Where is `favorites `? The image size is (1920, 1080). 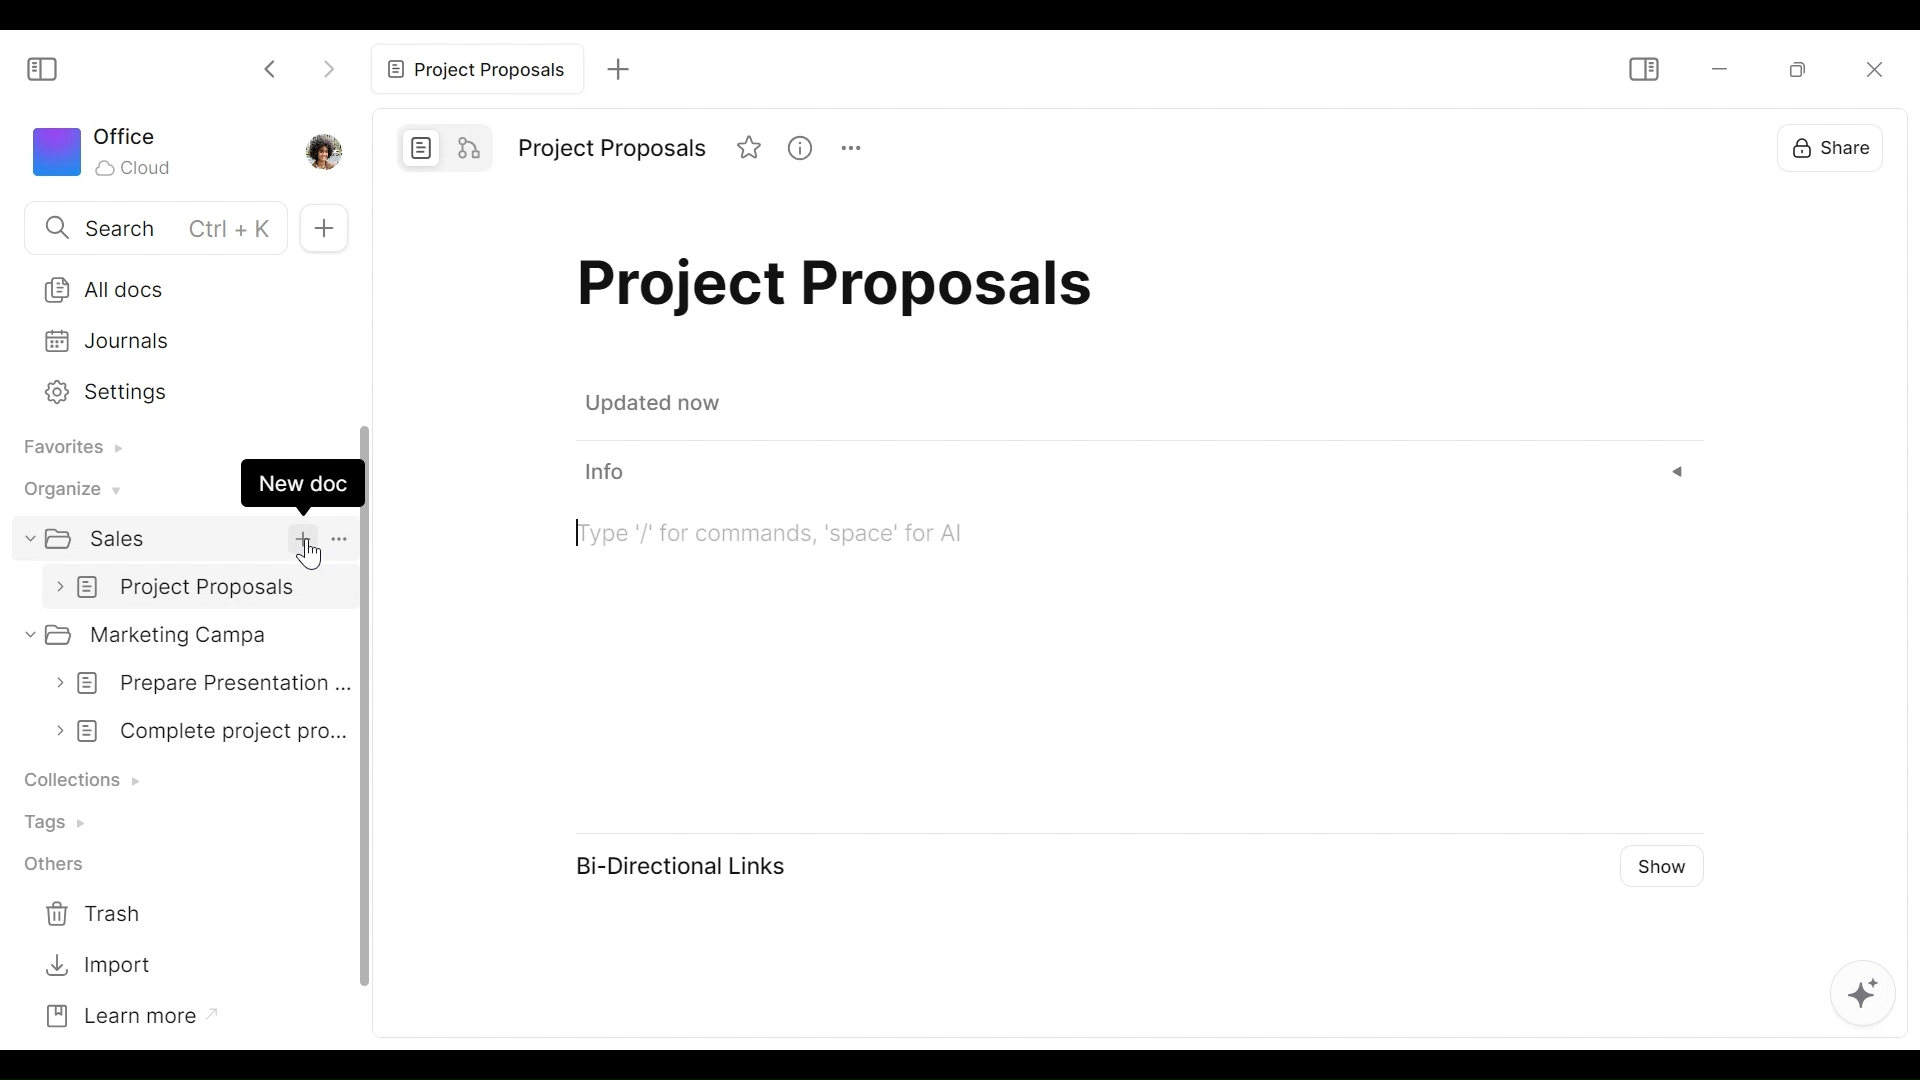 favorites  is located at coordinates (753, 148).